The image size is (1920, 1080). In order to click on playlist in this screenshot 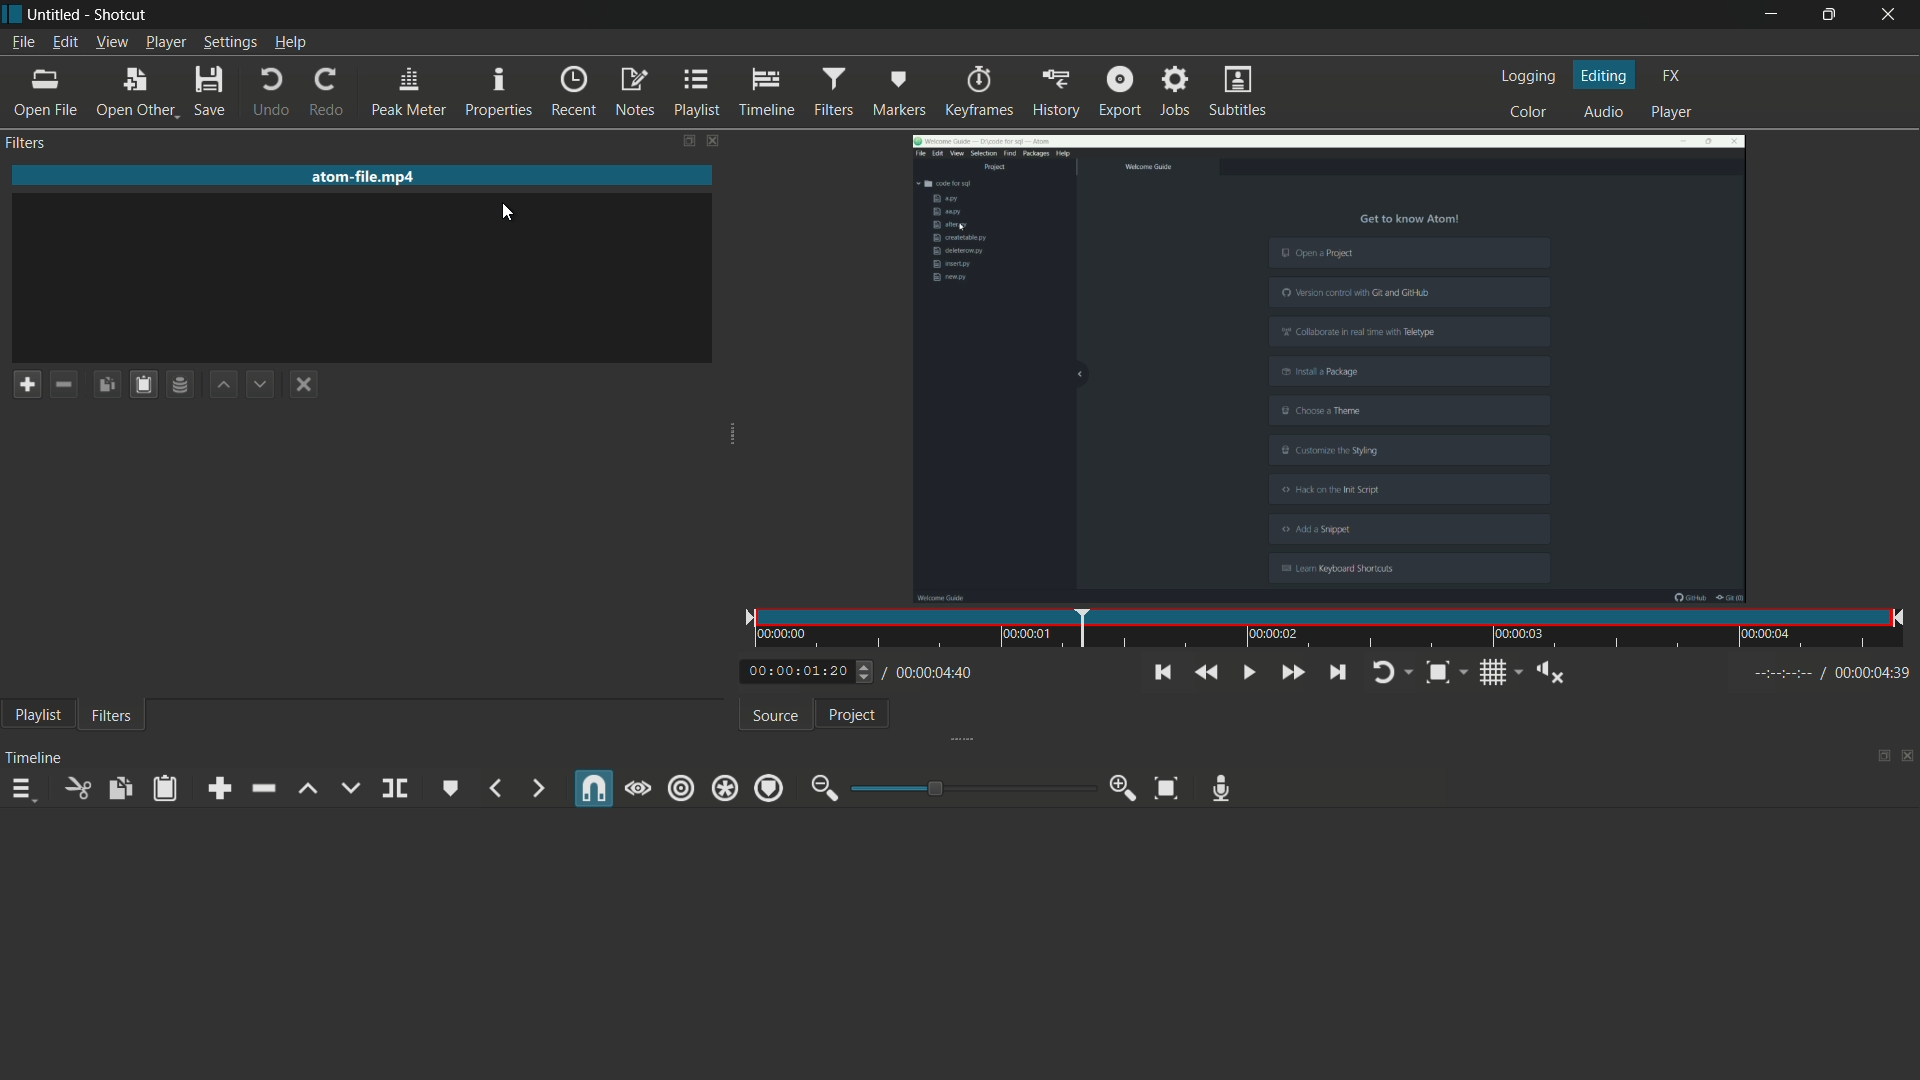, I will do `click(34, 717)`.